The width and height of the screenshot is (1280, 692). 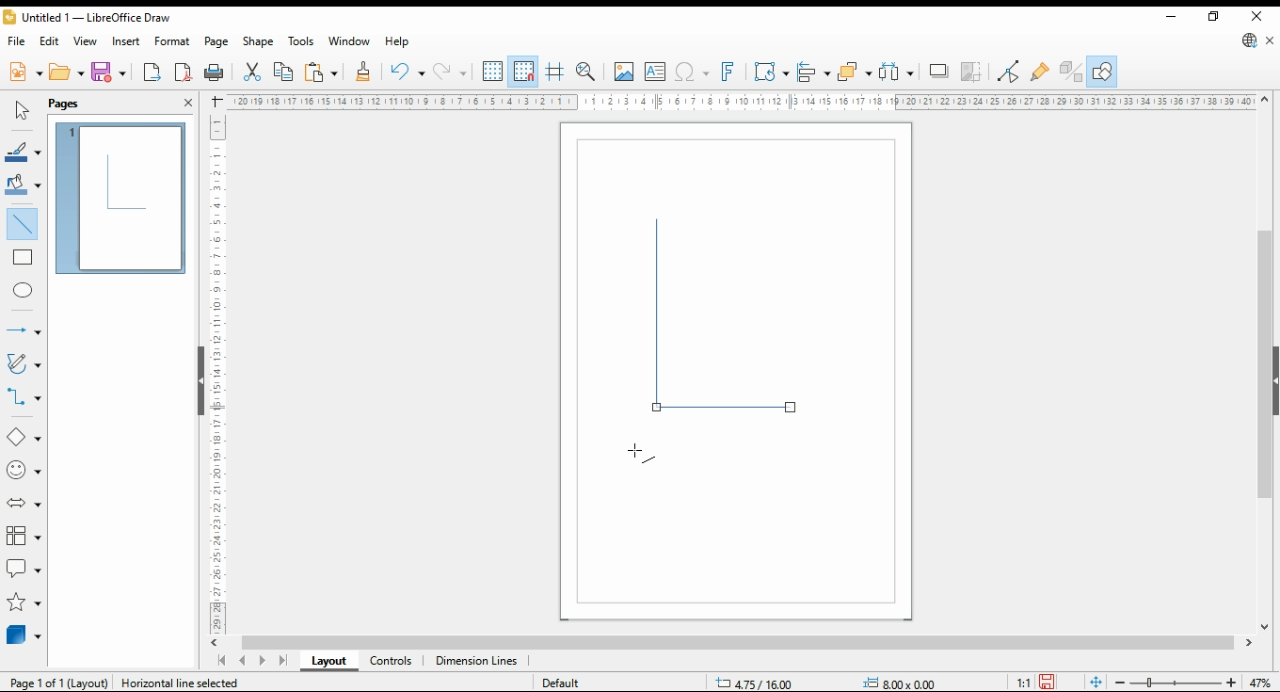 What do you see at coordinates (24, 72) in the screenshot?
I see `new` at bounding box center [24, 72].